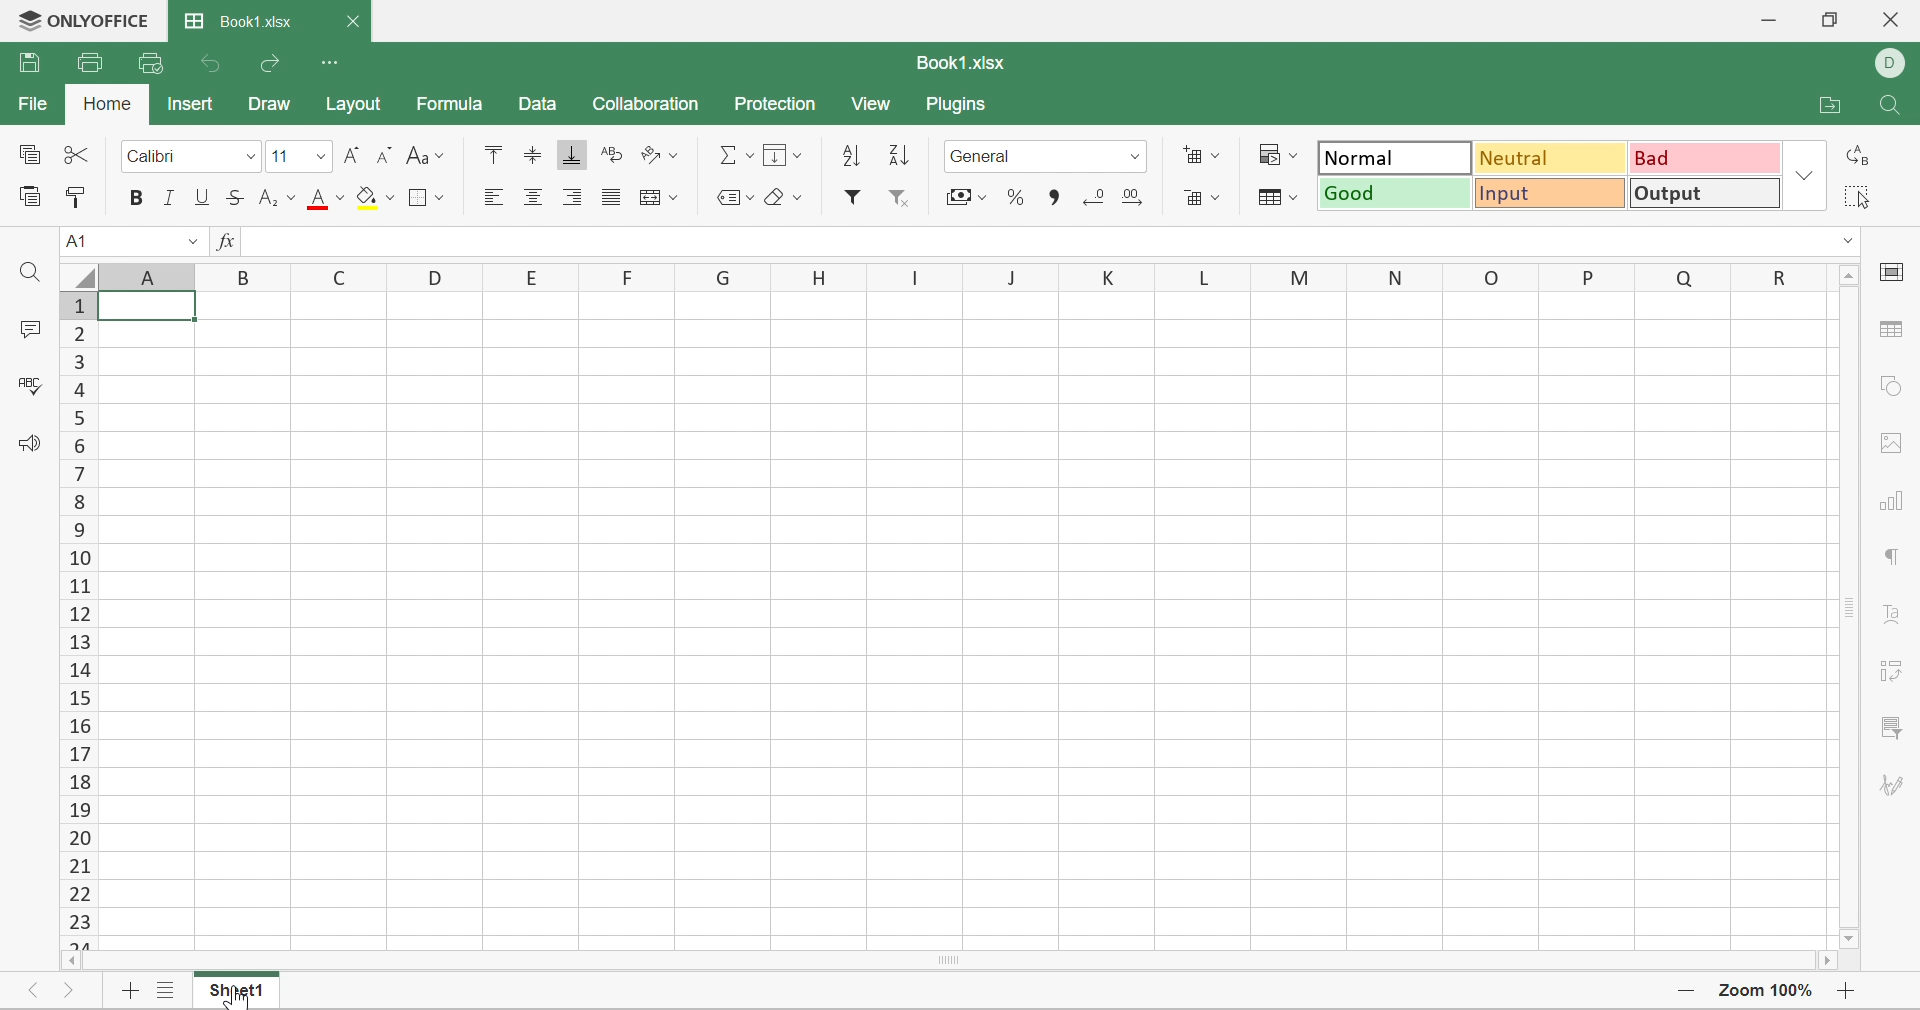 The width and height of the screenshot is (1920, 1010). What do you see at coordinates (277, 199) in the screenshot?
I see `Superscript / Subscript` at bounding box center [277, 199].